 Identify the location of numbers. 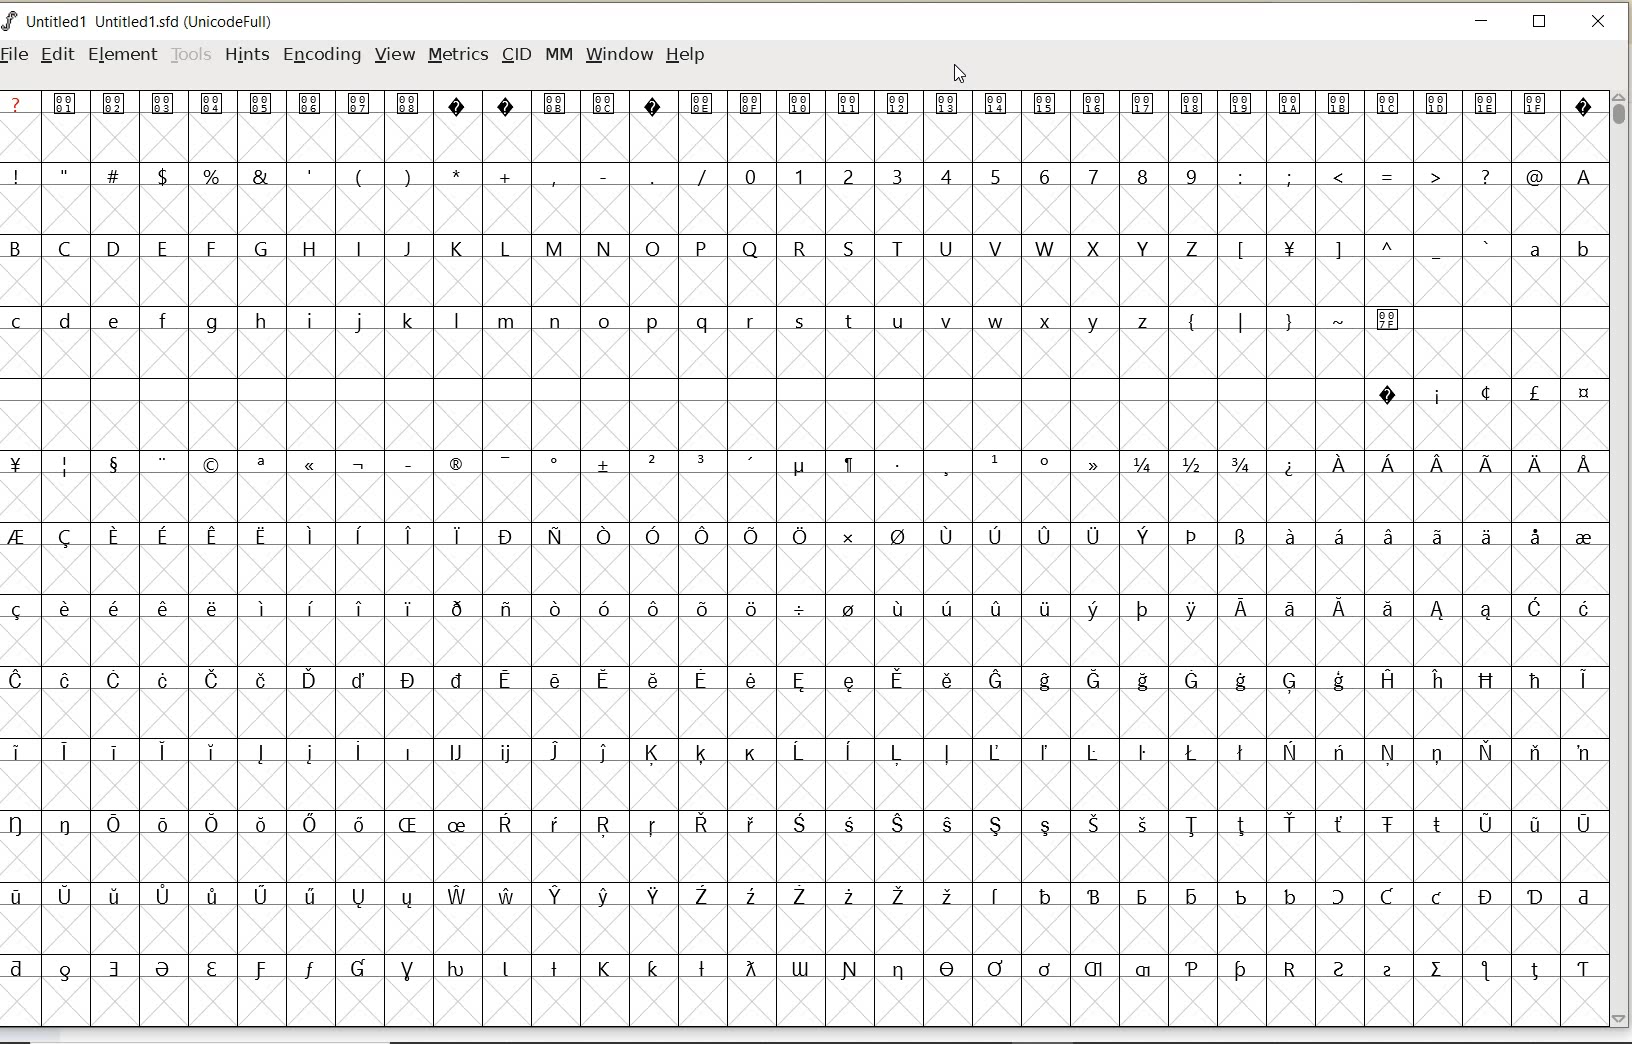
(966, 175).